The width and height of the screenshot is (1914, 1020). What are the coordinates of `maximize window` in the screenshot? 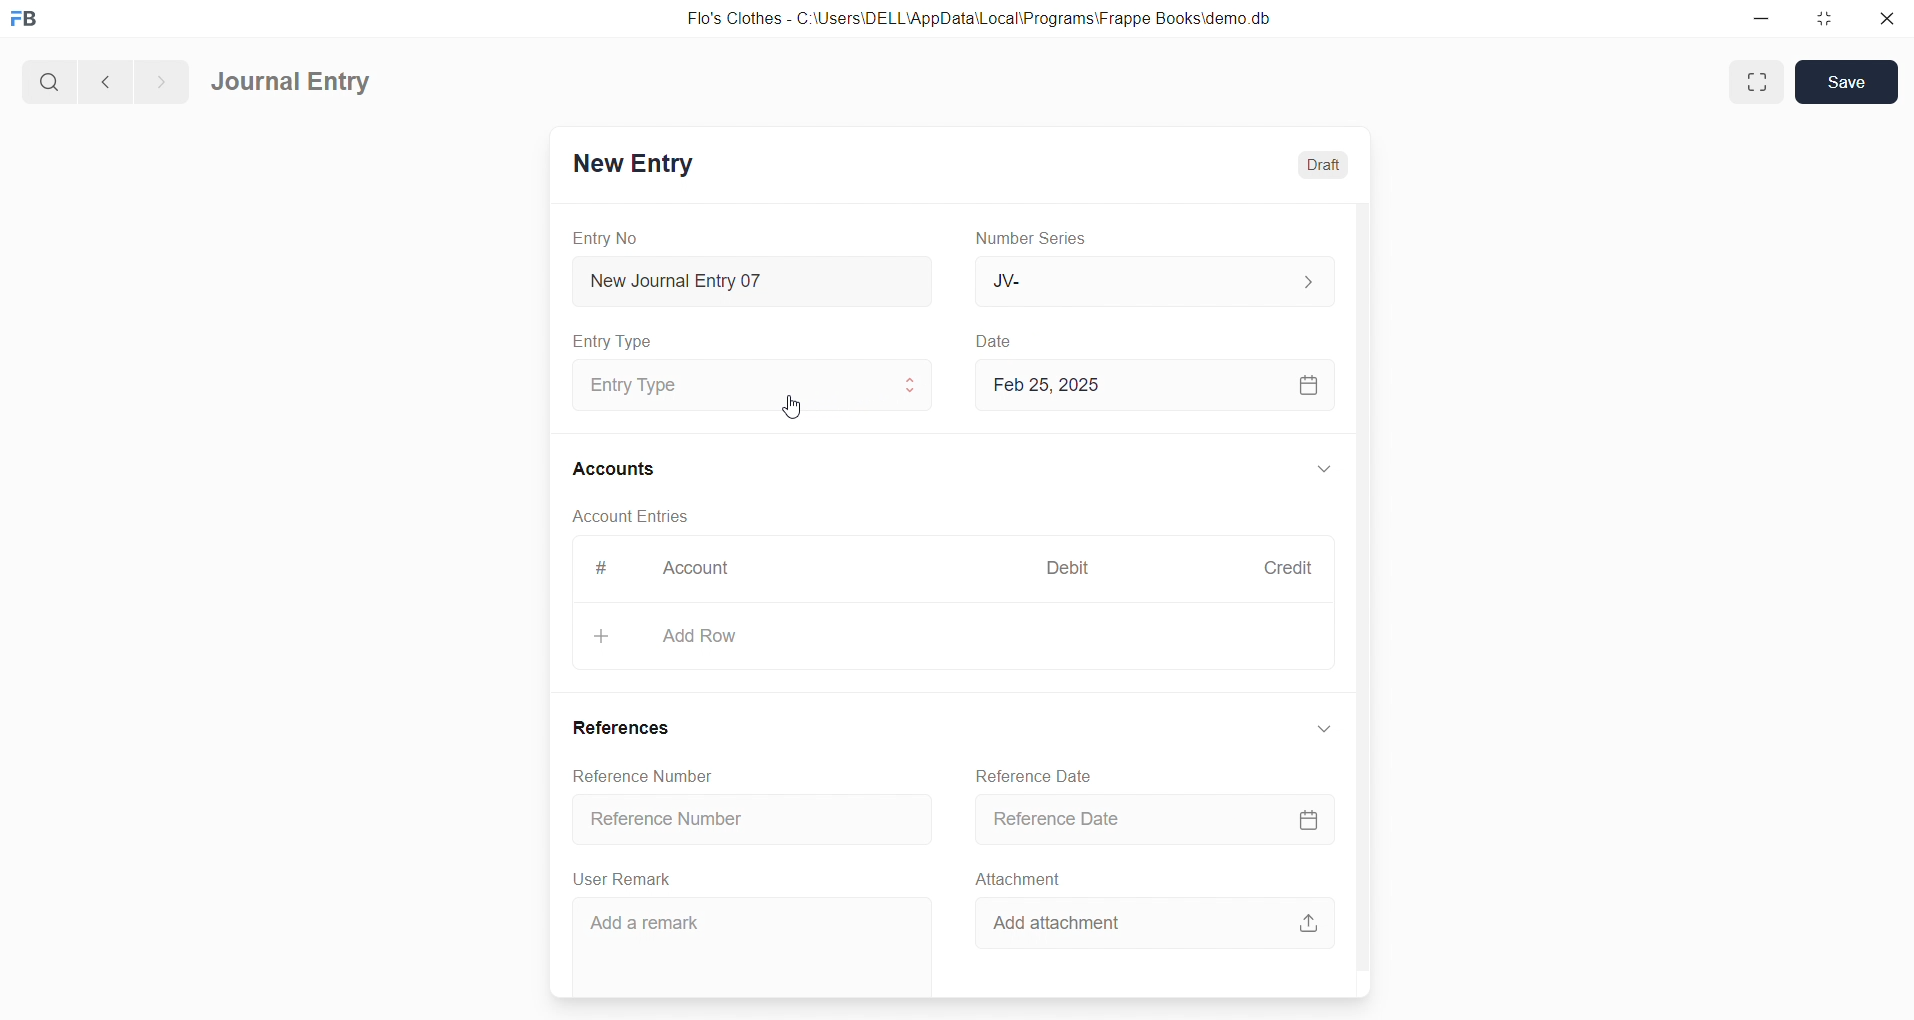 It's located at (1760, 82).